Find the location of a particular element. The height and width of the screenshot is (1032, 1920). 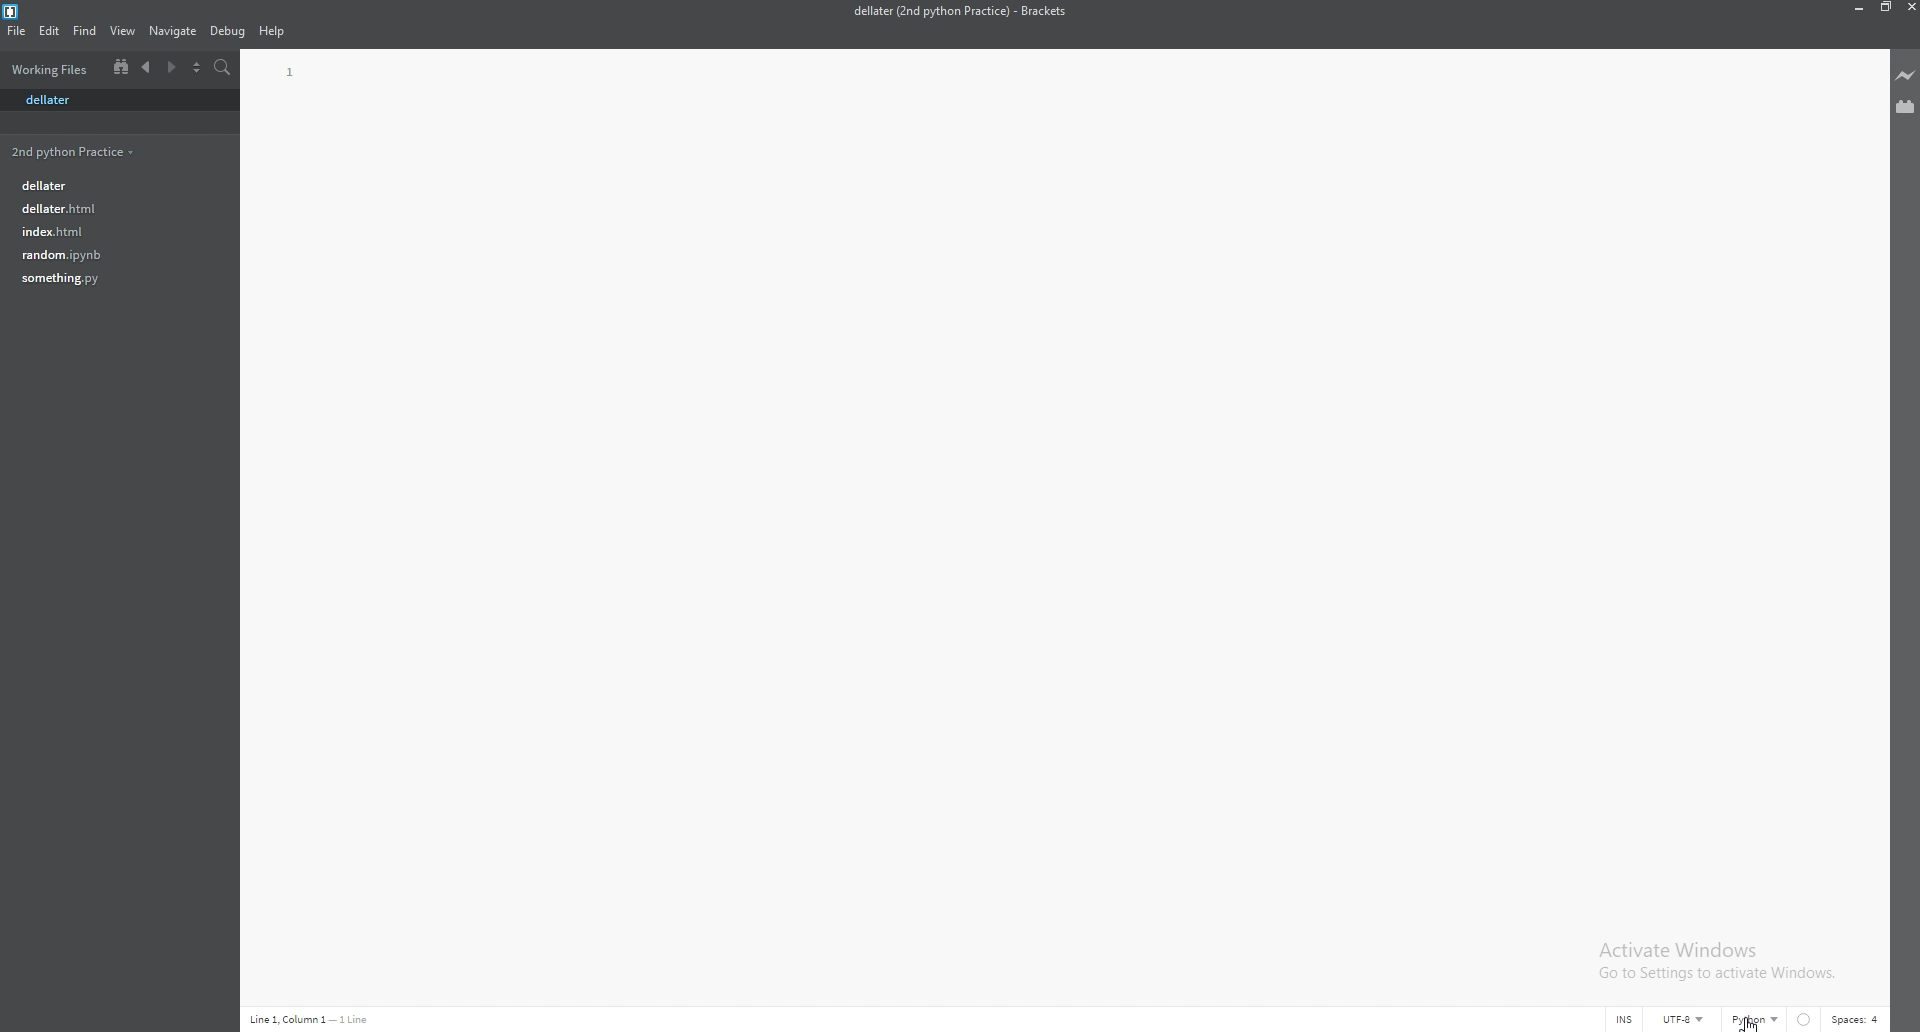

brackets is located at coordinates (12, 12).